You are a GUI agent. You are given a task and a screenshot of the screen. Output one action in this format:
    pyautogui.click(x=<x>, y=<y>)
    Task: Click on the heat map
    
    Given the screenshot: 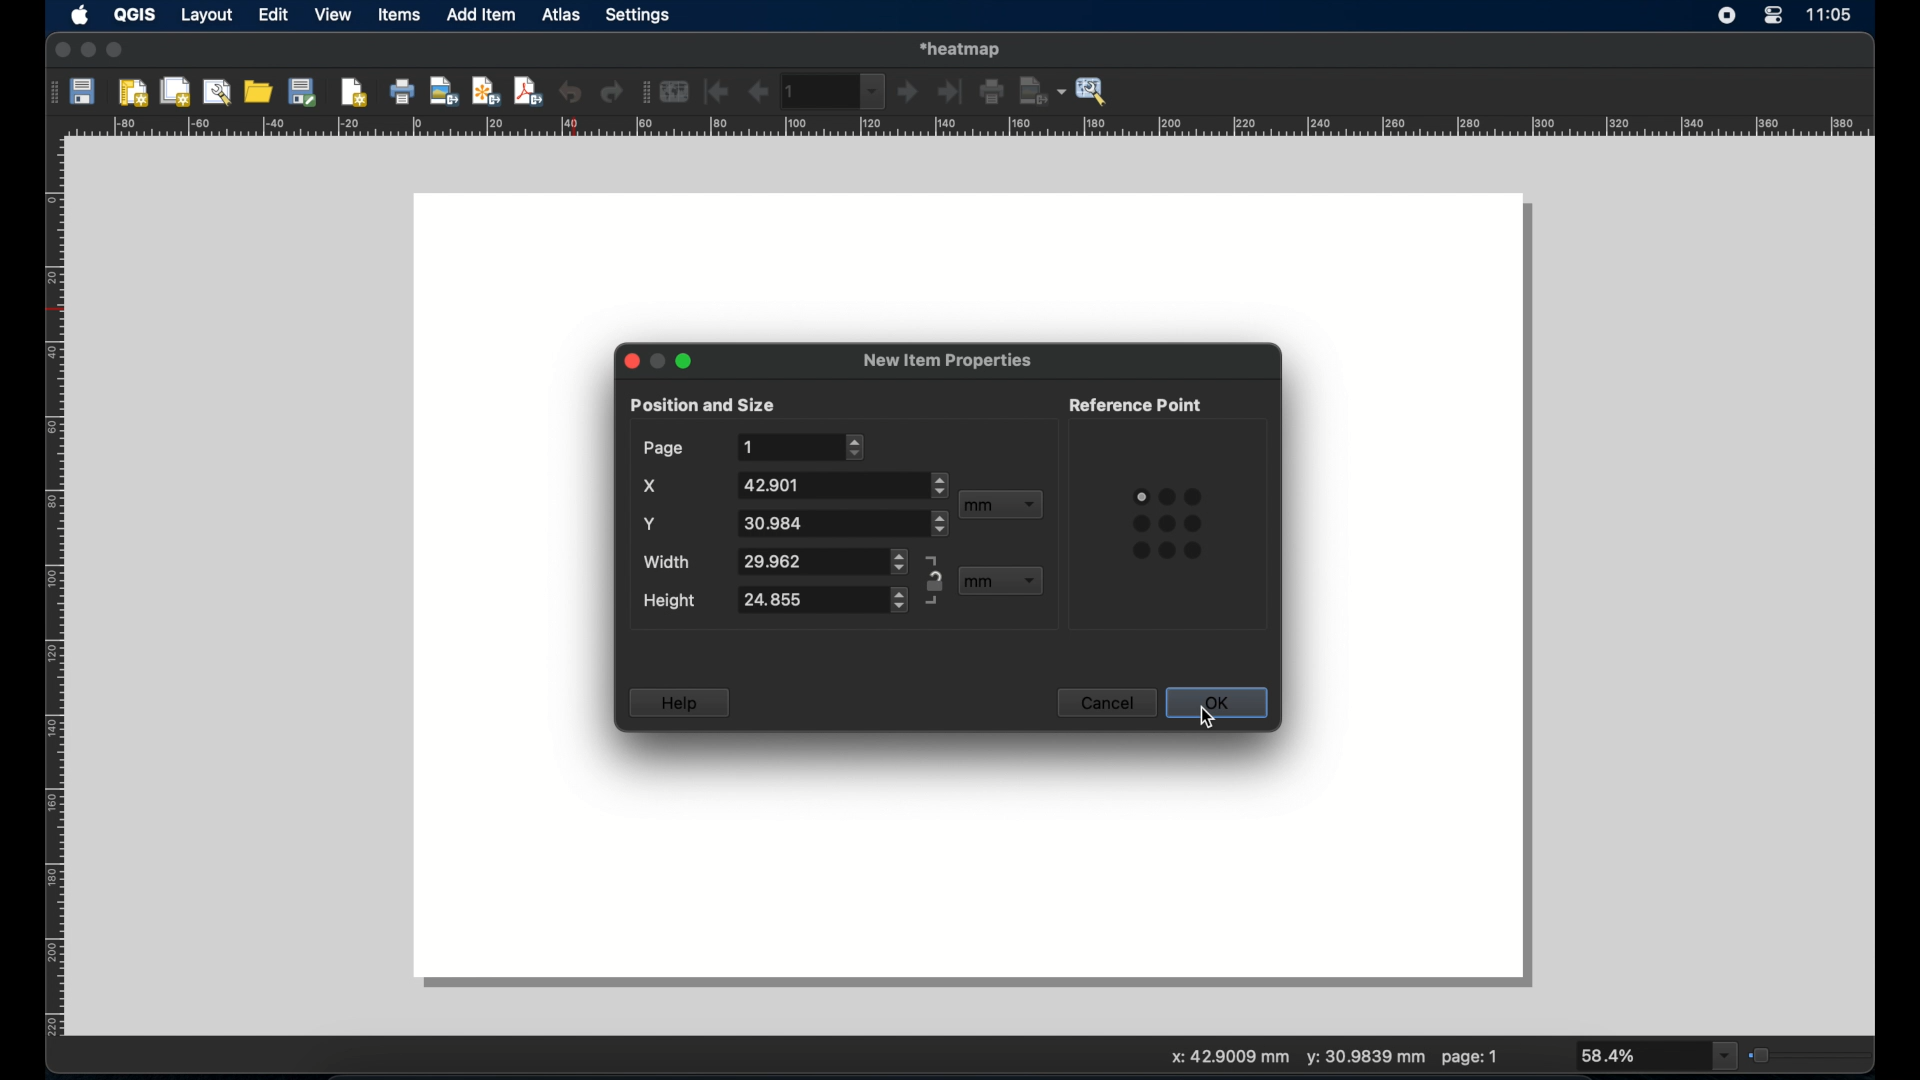 What is the action you would take?
    pyautogui.click(x=965, y=47)
    